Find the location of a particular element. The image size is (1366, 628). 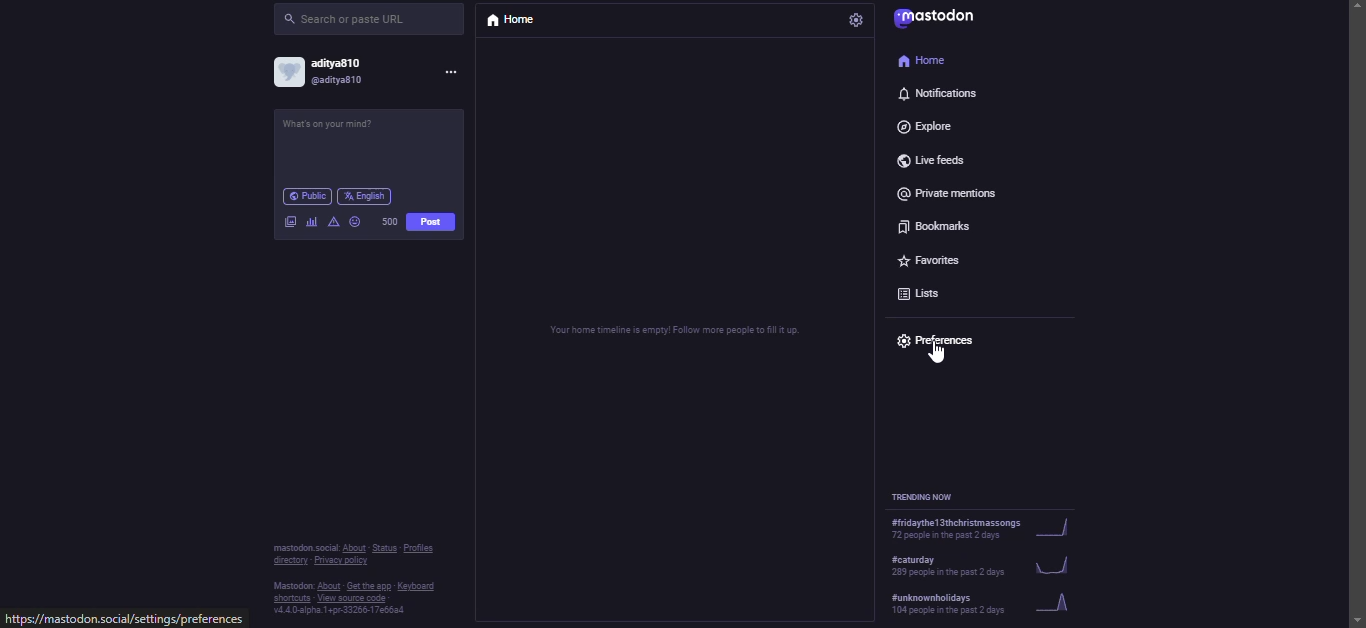

lists is located at coordinates (917, 290).